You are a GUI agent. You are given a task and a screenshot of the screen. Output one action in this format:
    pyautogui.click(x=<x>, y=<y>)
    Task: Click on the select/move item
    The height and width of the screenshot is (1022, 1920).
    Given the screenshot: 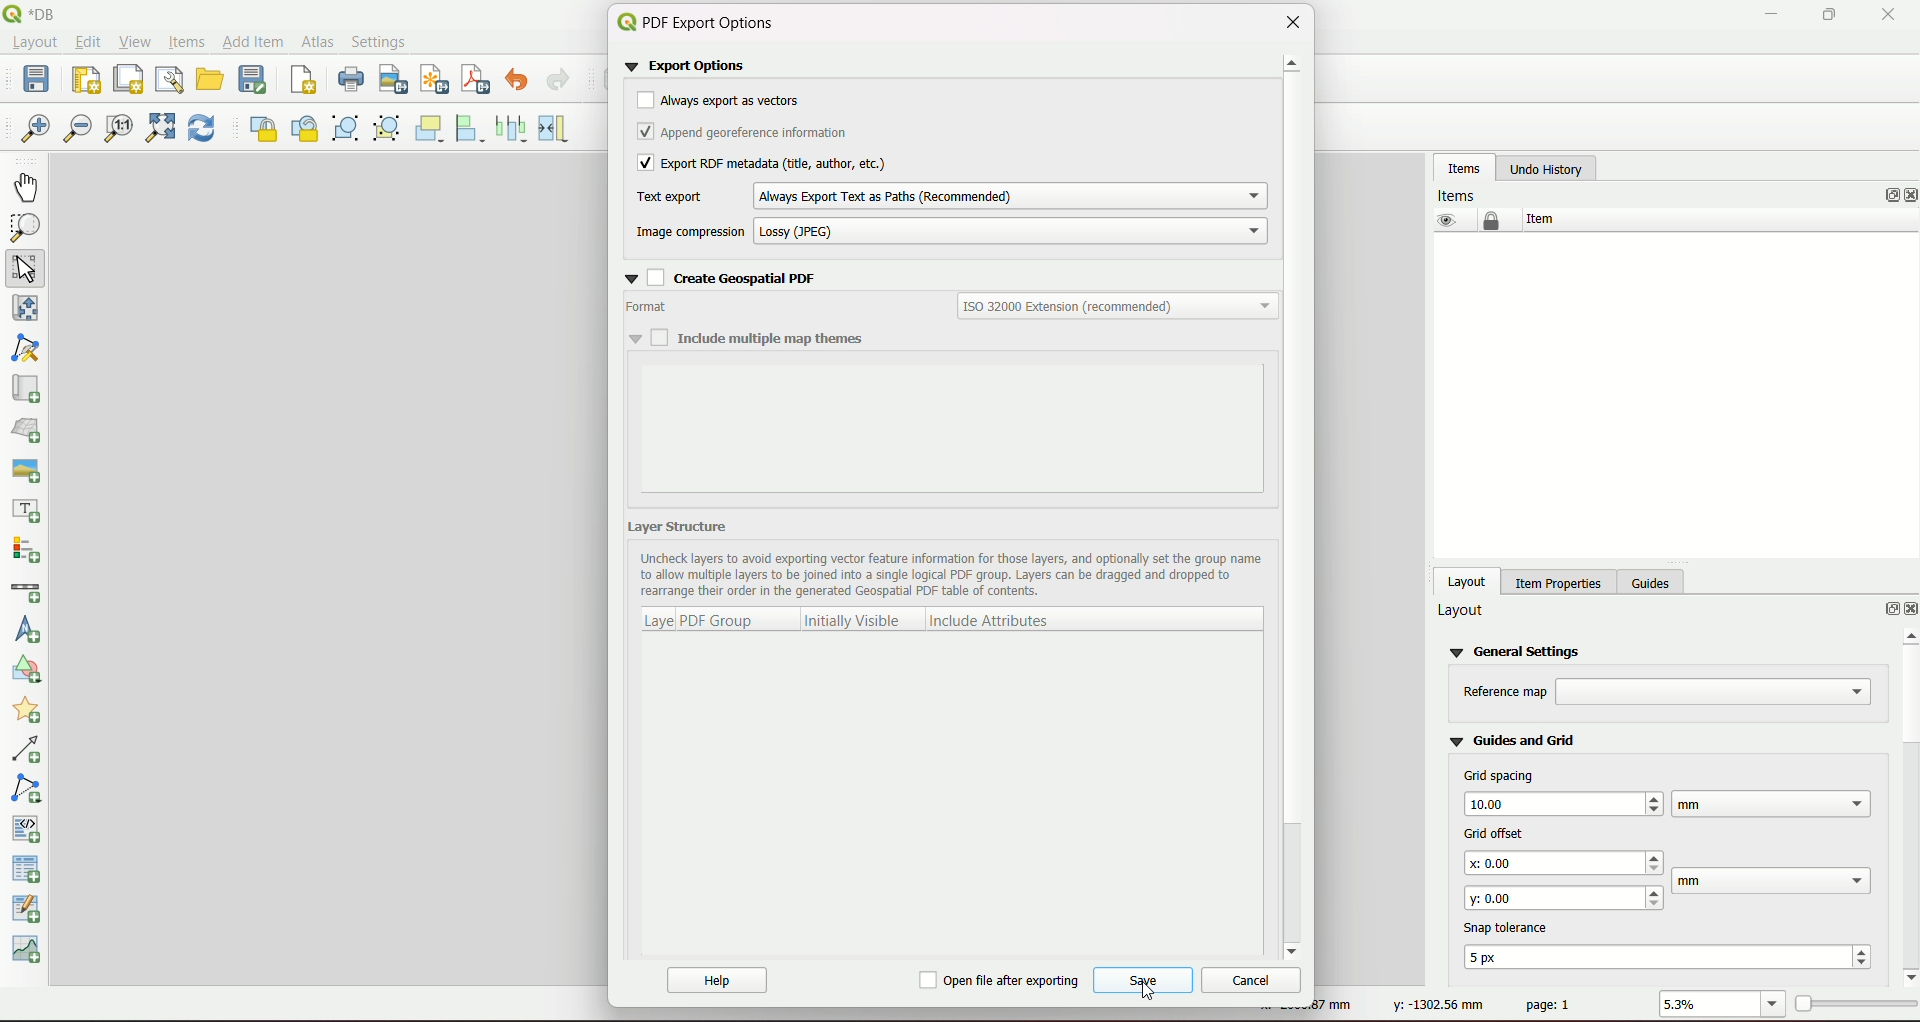 What is the action you would take?
    pyautogui.click(x=28, y=268)
    